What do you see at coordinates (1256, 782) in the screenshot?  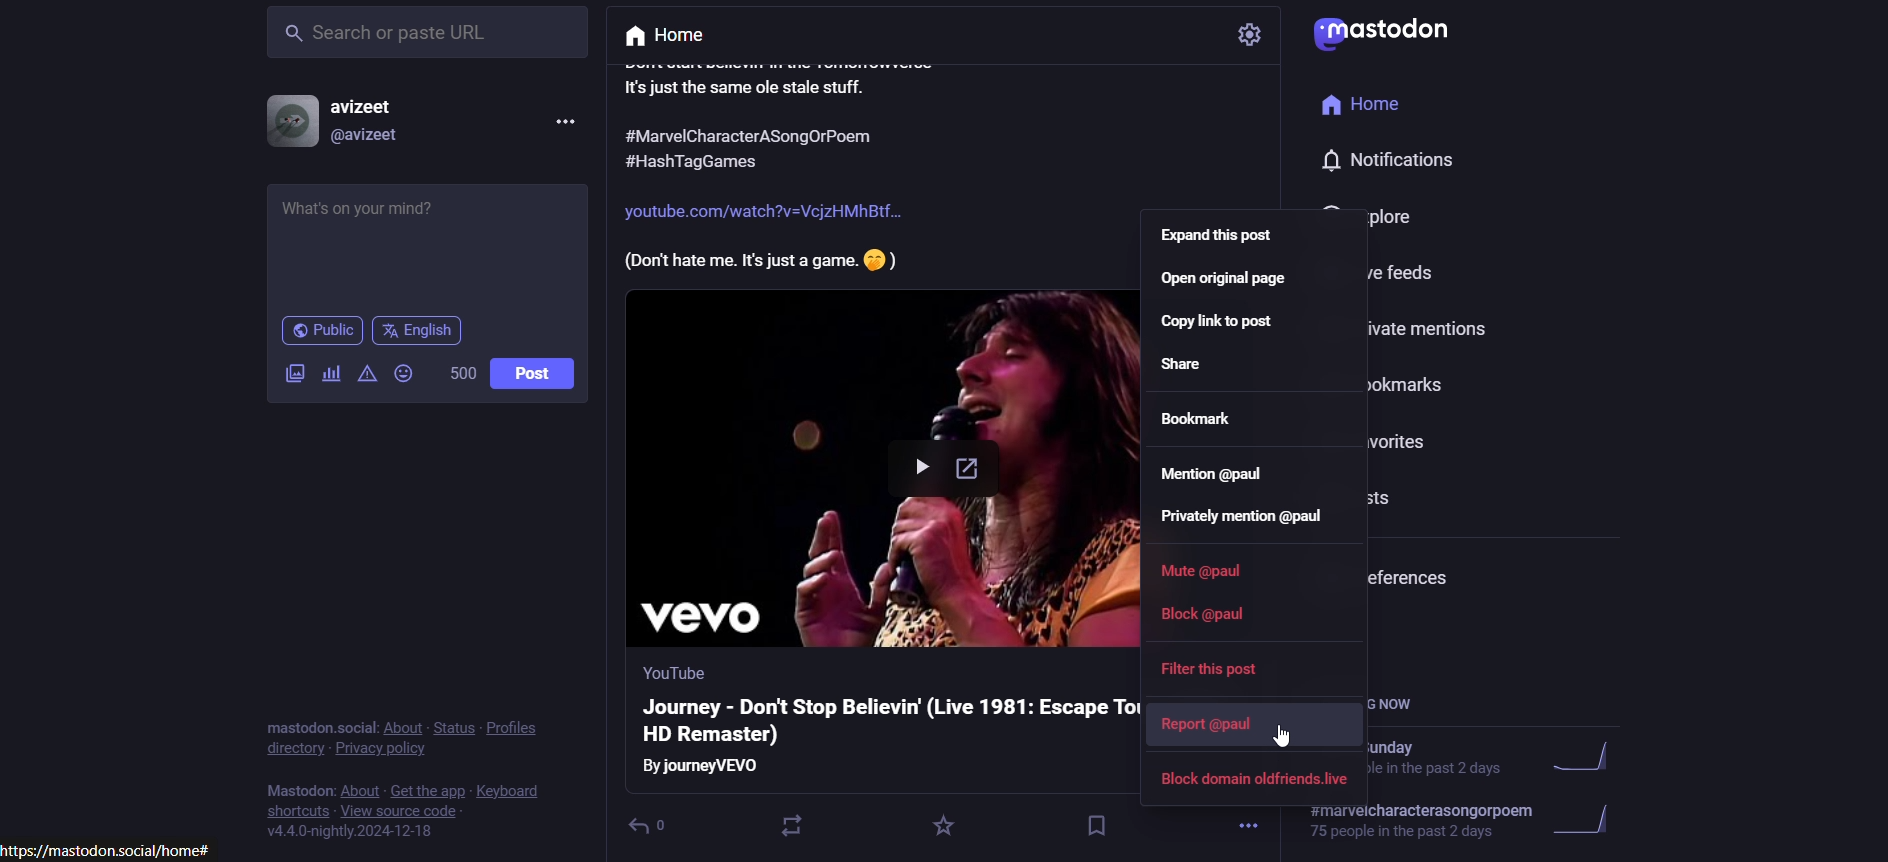 I see `block this user` at bounding box center [1256, 782].